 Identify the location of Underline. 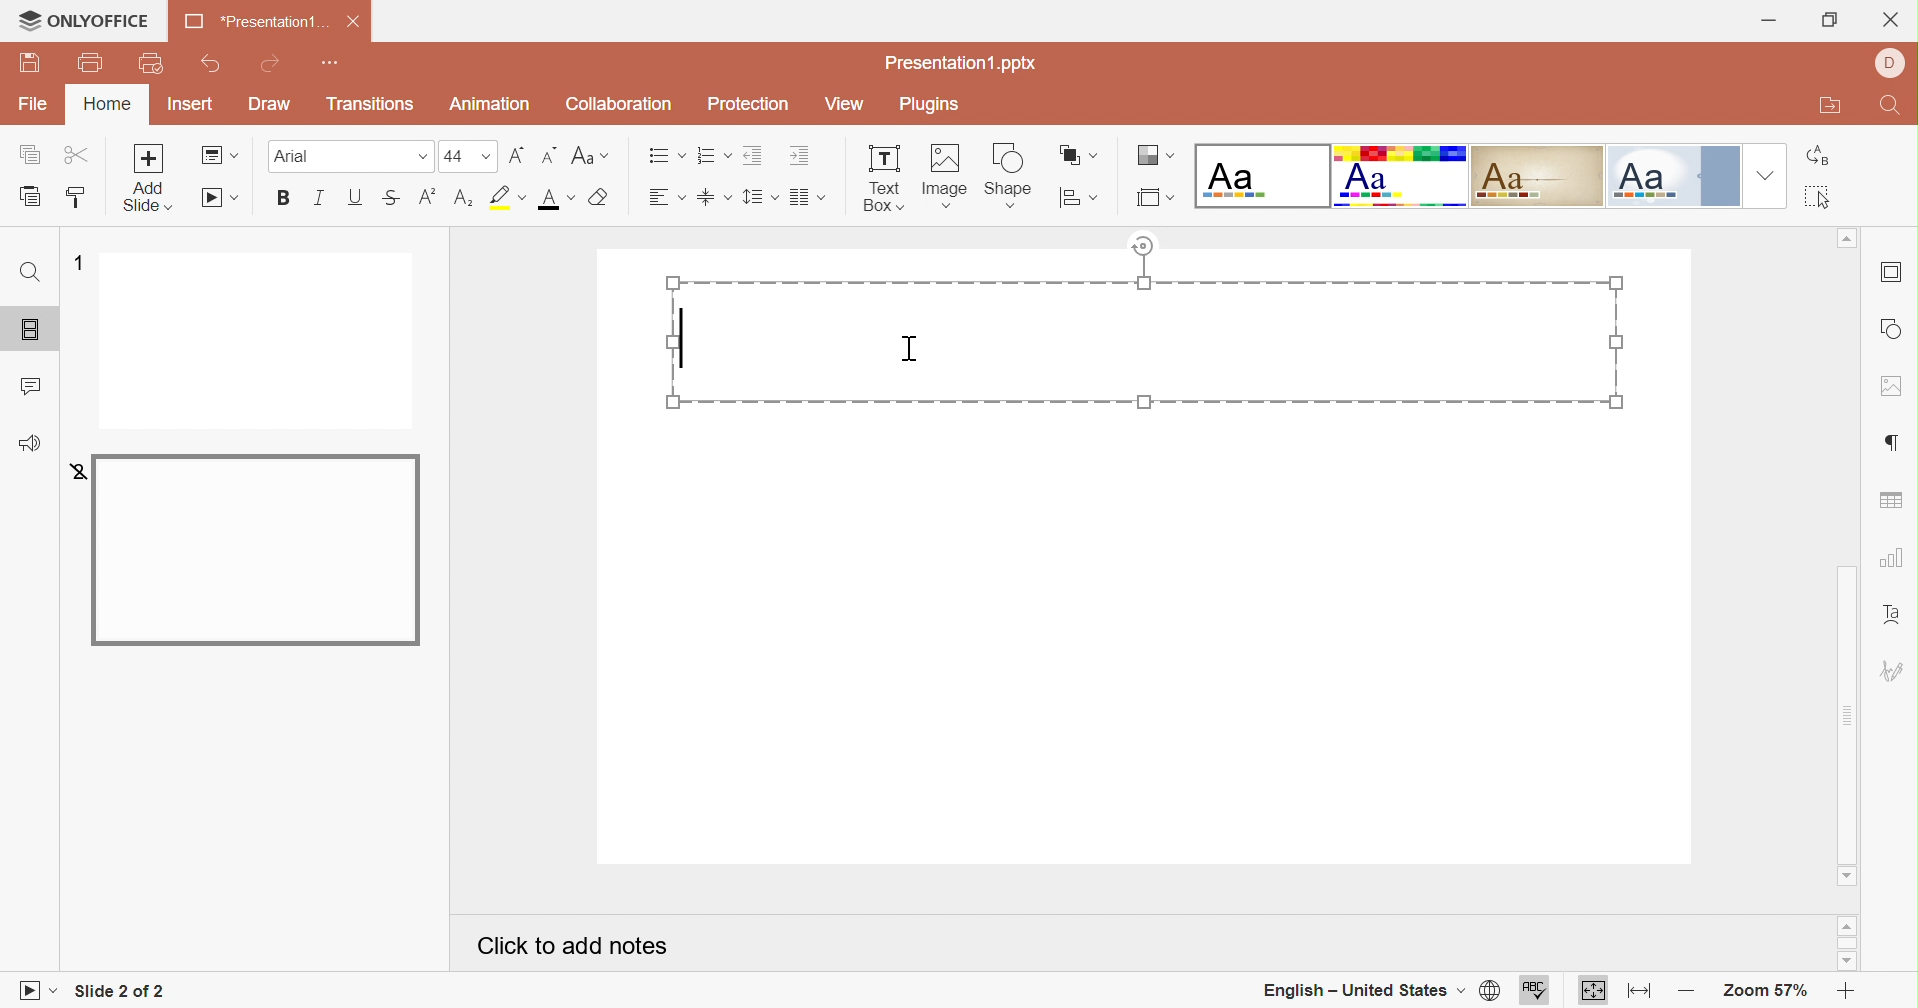
(359, 197).